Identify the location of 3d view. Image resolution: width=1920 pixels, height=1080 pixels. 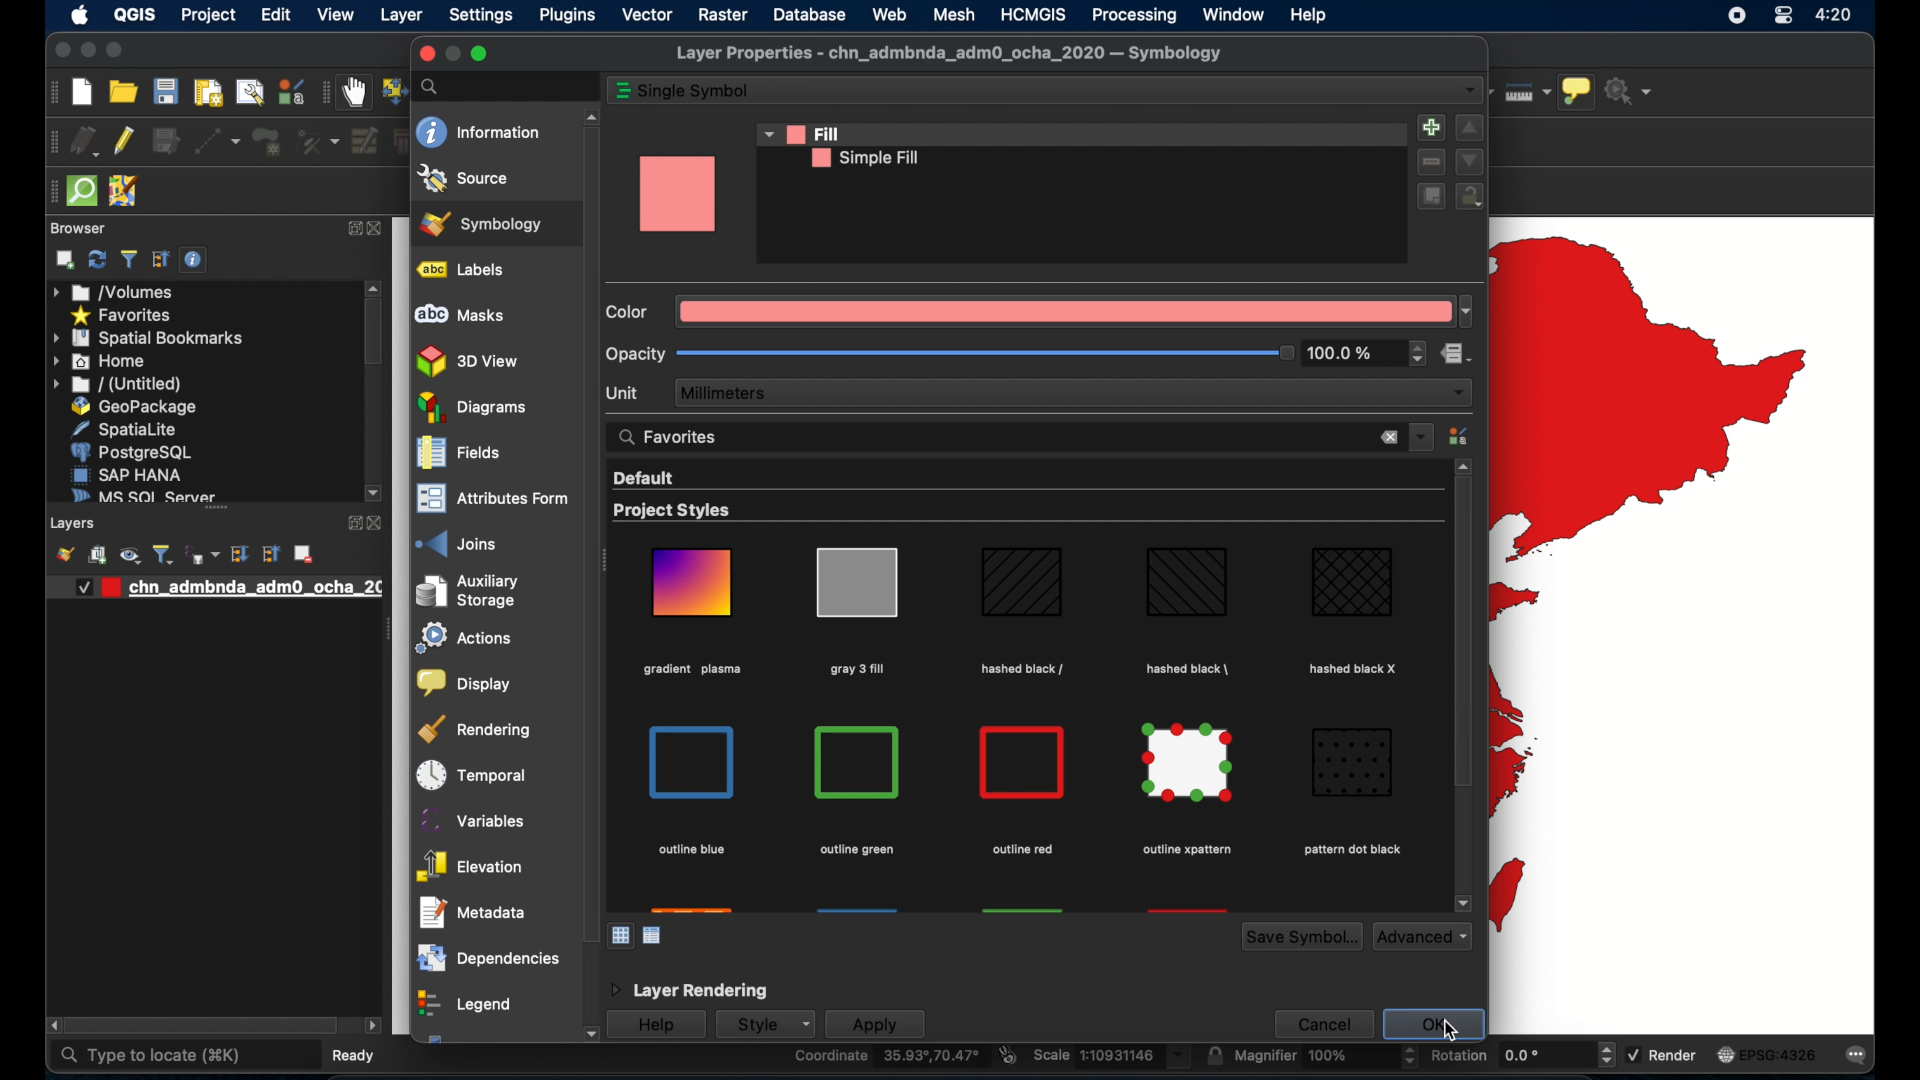
(469, 361).